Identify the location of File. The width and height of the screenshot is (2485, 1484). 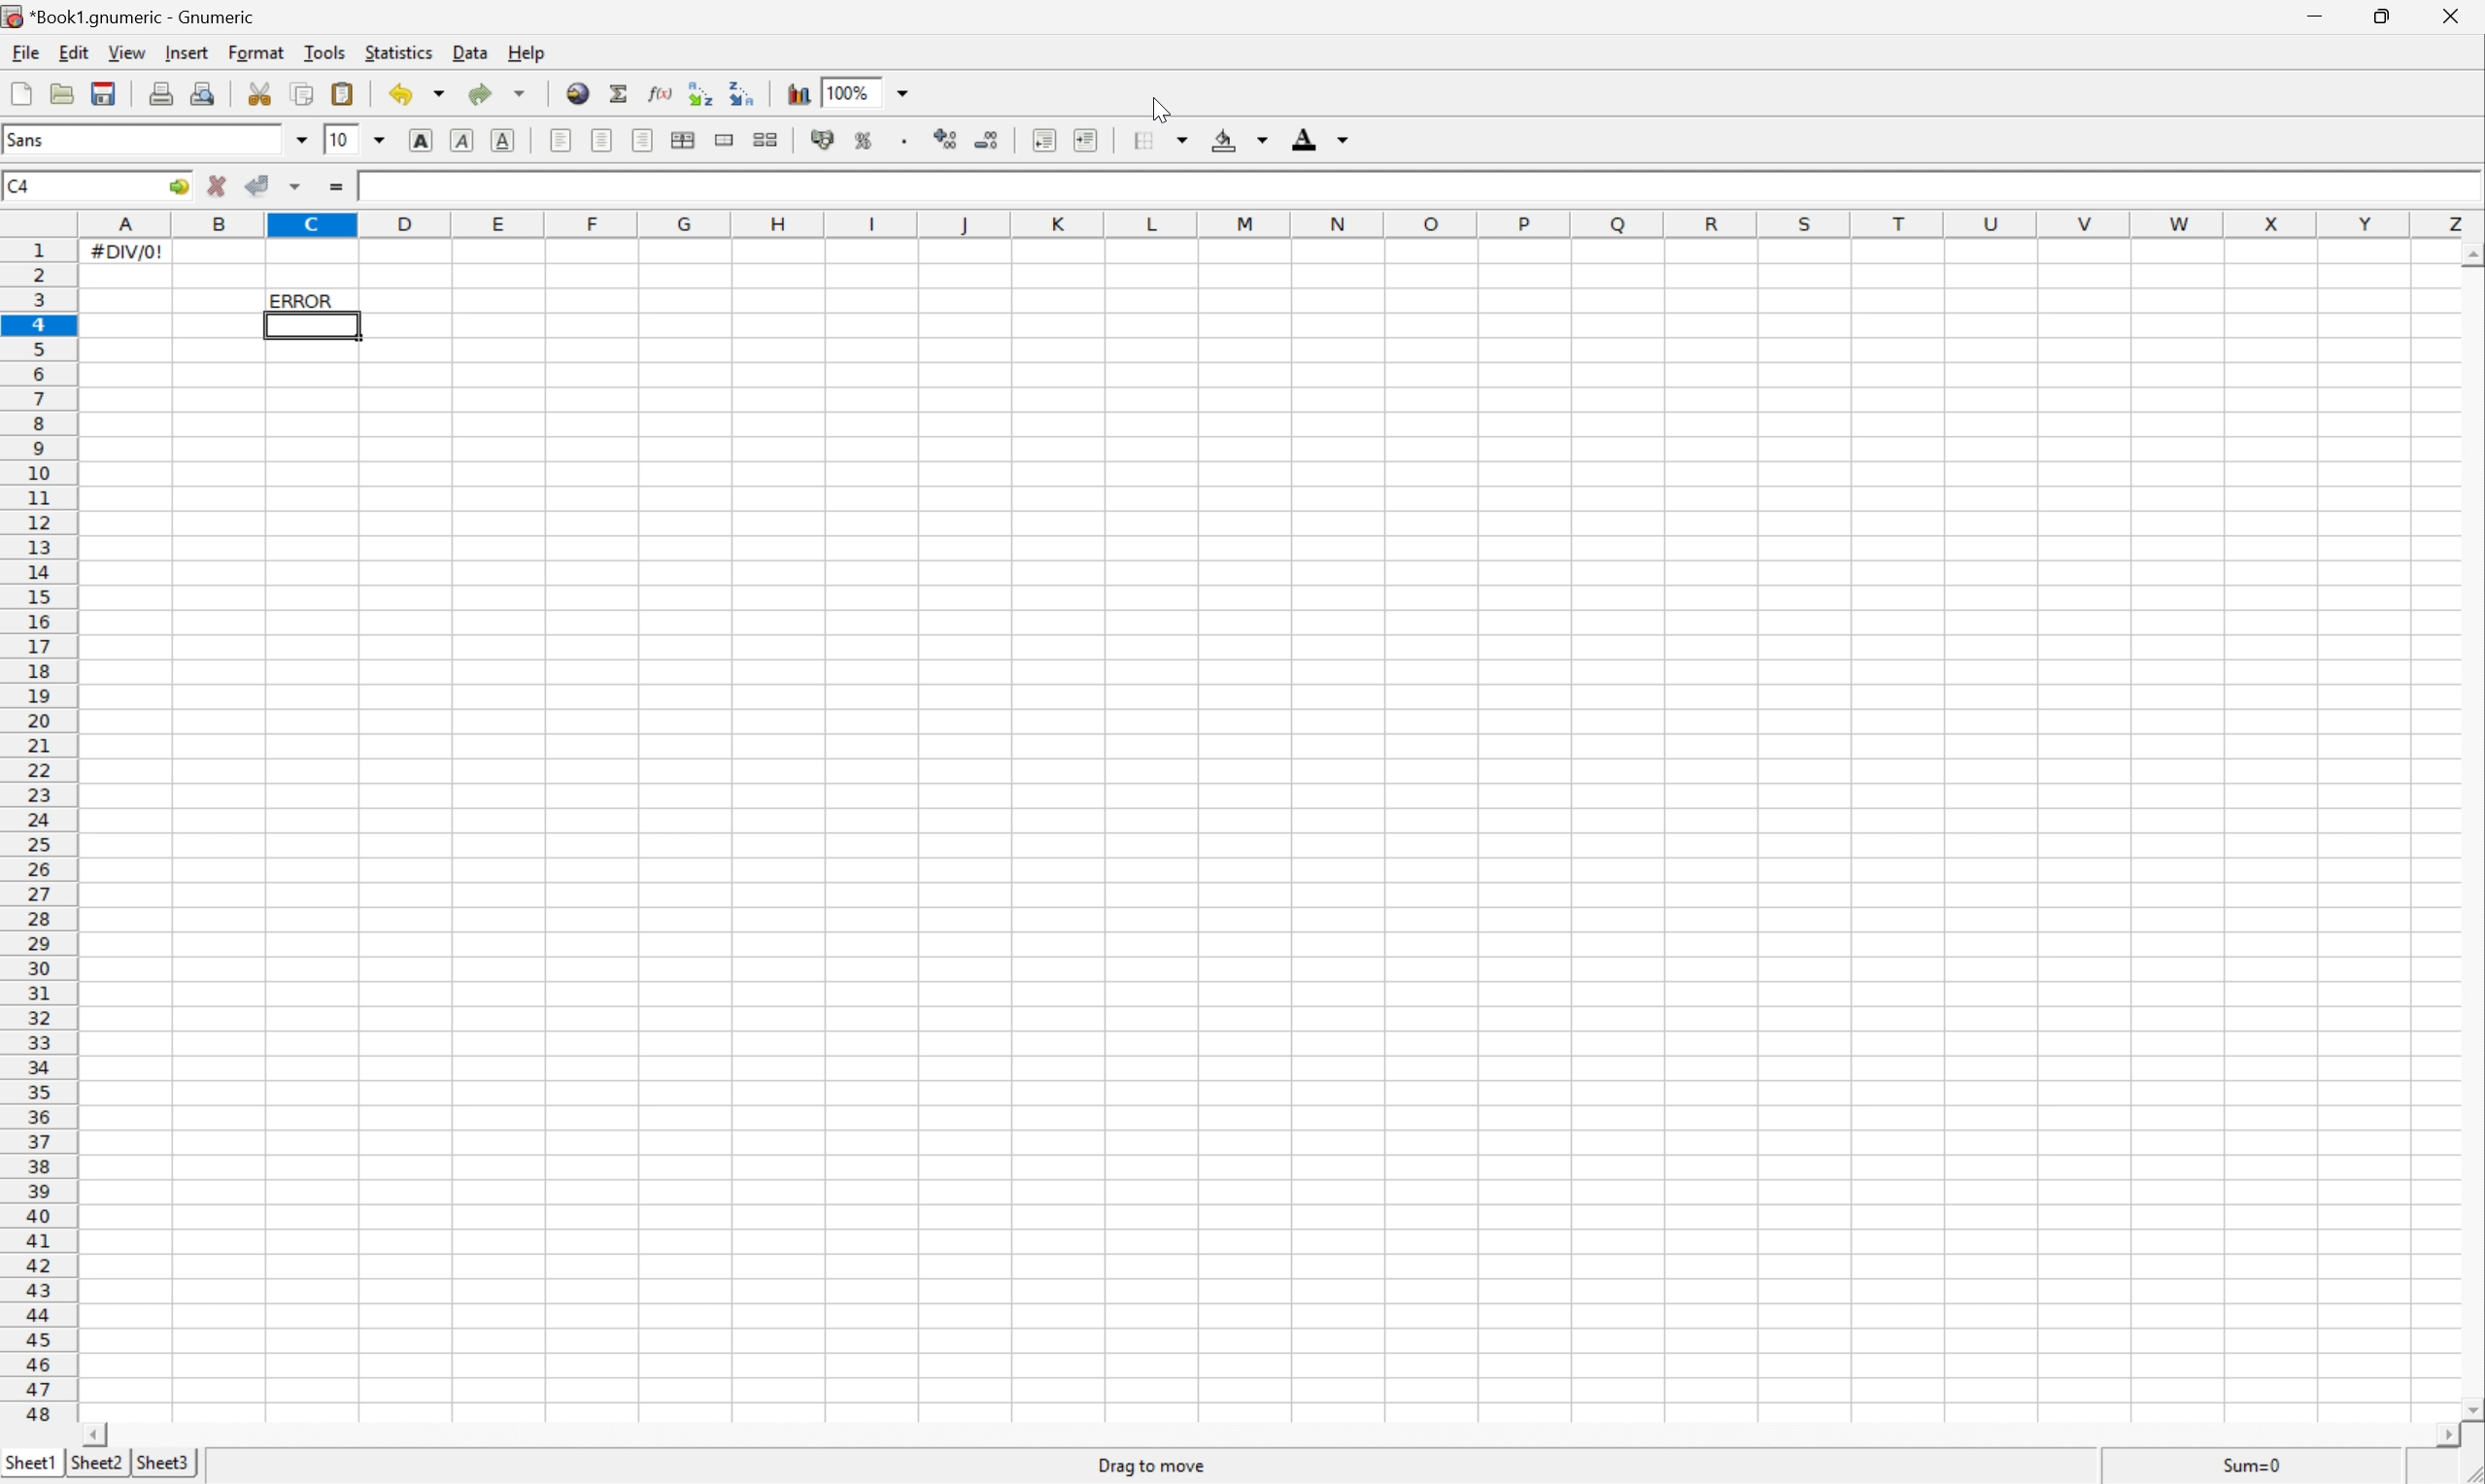
(27, 53).